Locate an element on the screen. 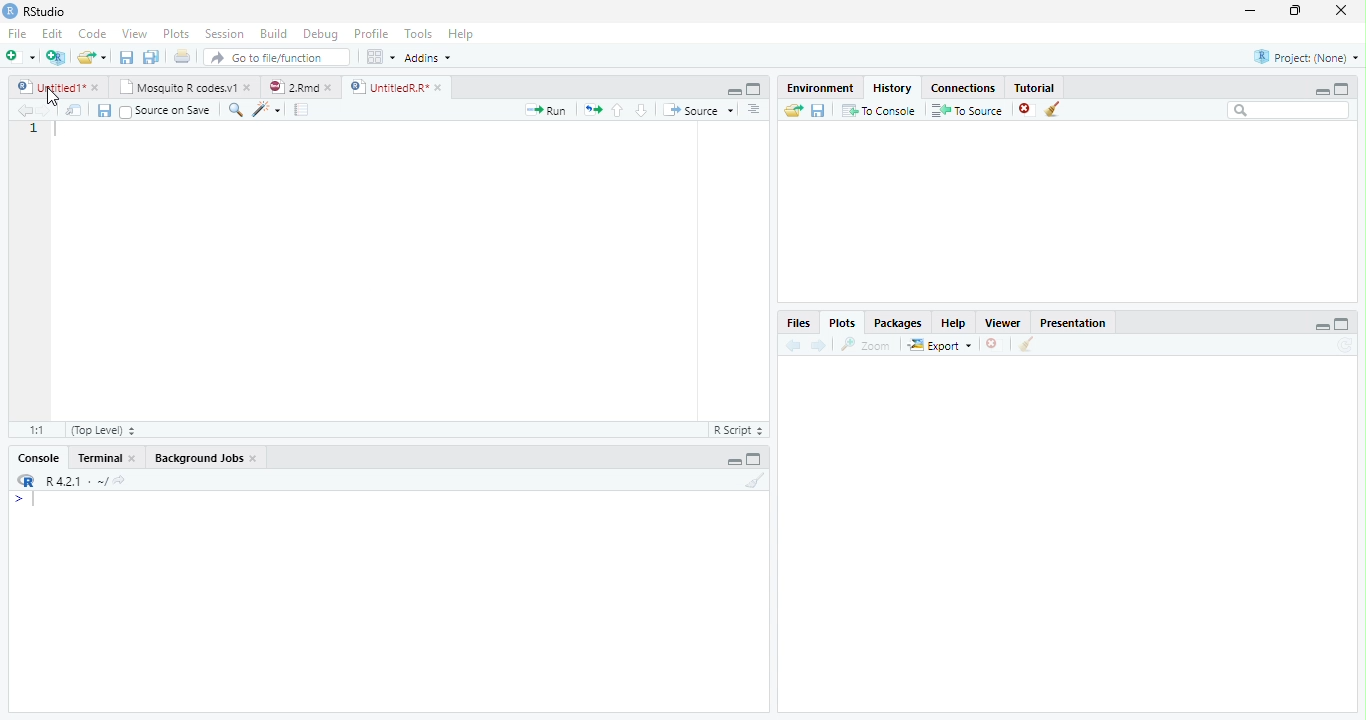 The width and height of the screenshot is (1366, 720). Project: (None) is located at coordinates (1305, 57).